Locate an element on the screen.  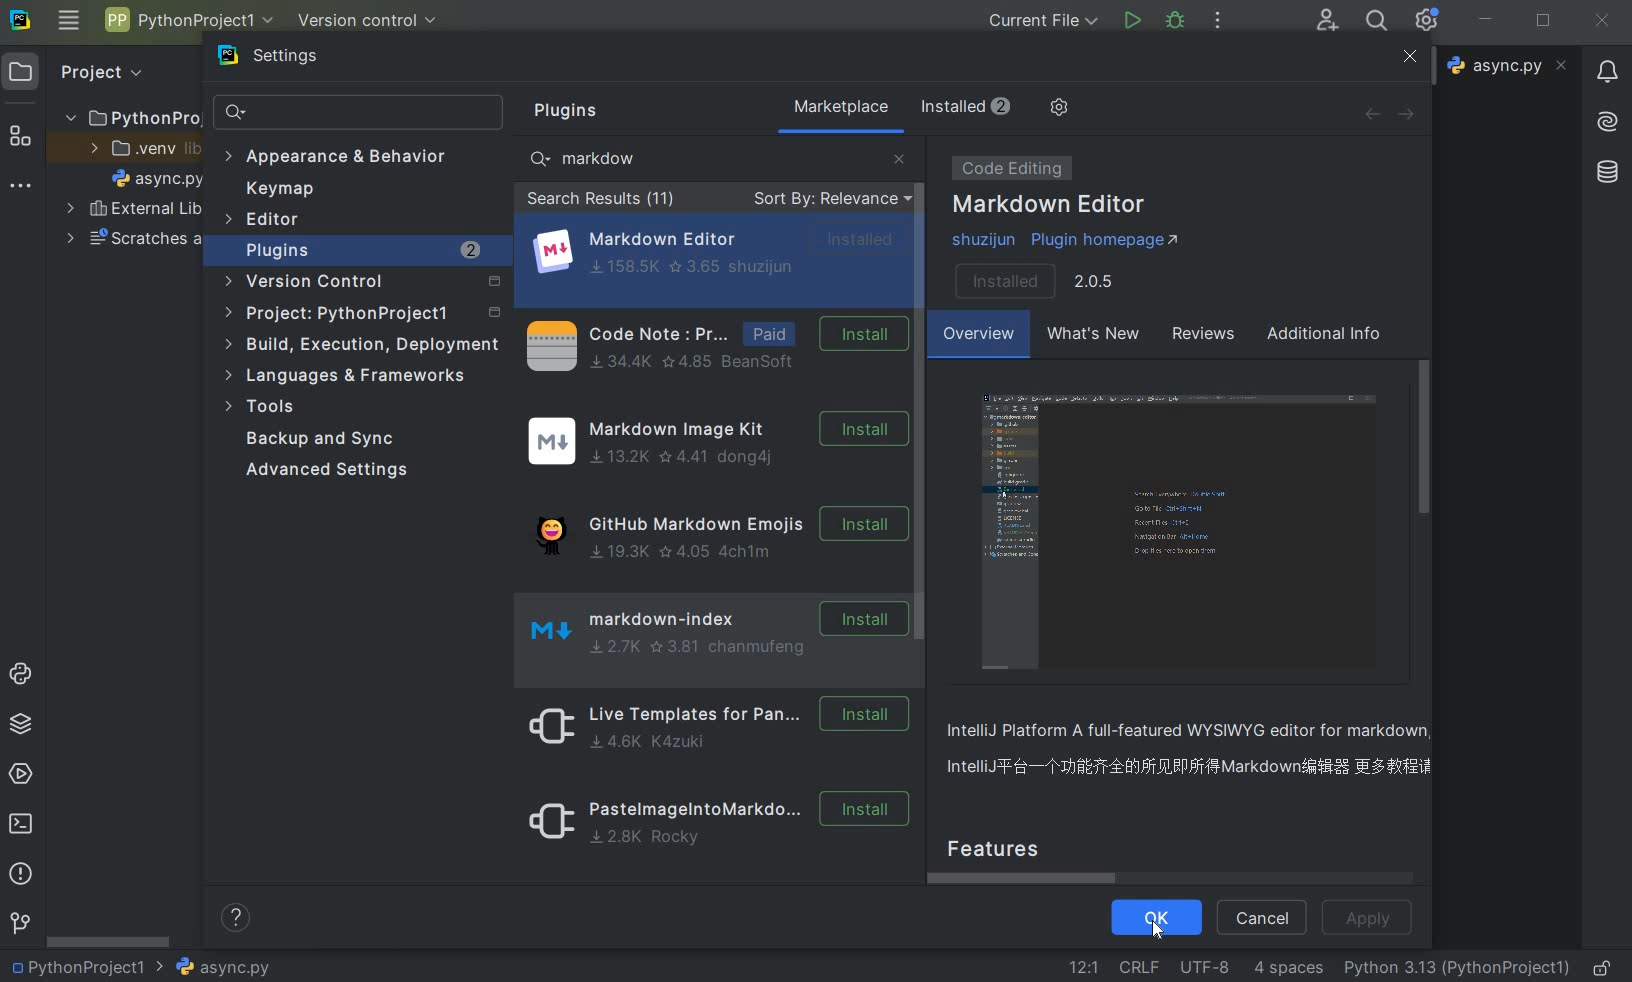
notifications is located at coordinates (1609, 74).